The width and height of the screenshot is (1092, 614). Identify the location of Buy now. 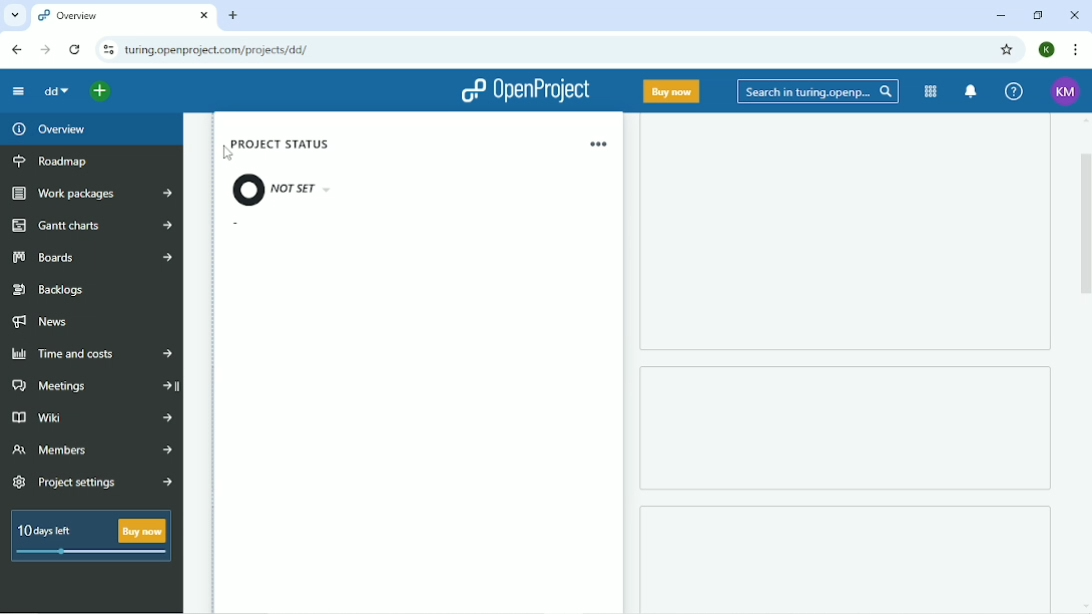
(672, 91).